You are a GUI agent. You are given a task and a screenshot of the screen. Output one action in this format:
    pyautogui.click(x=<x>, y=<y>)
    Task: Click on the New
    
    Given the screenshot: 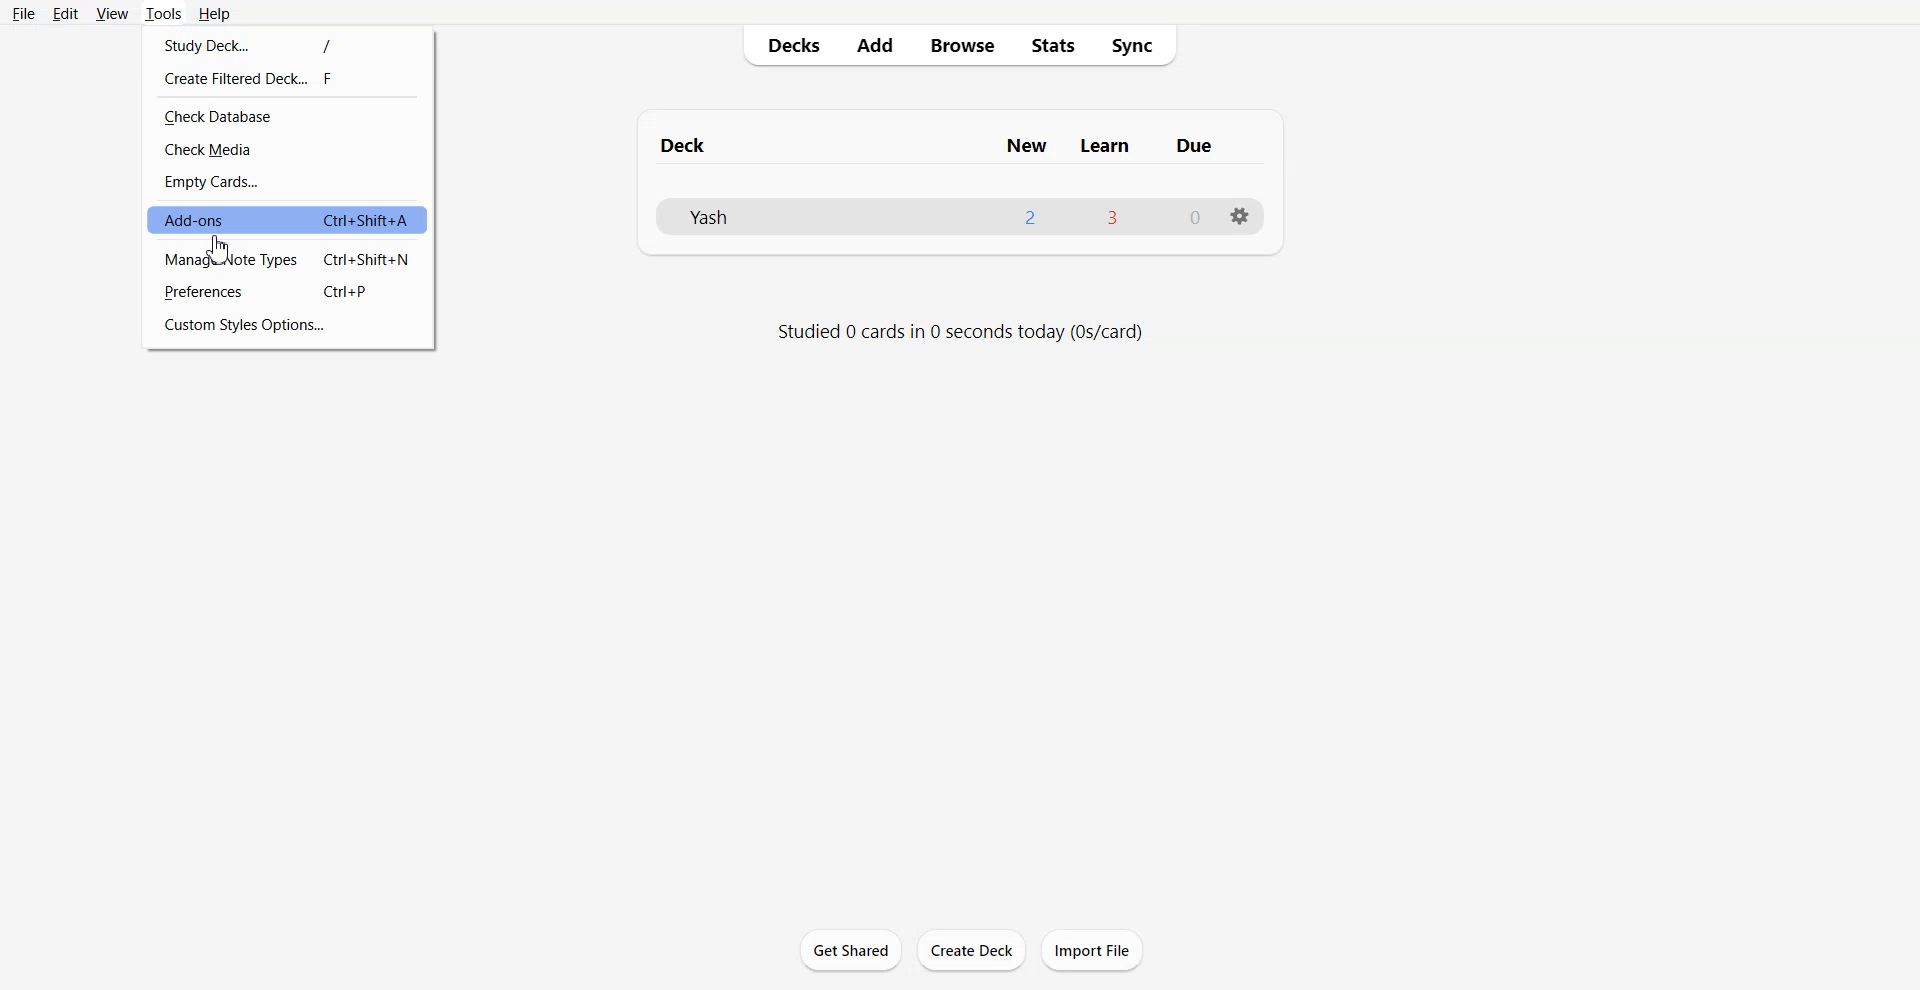 What is the action you would take?
    pyautogui.click(x=1026, y=145)
    